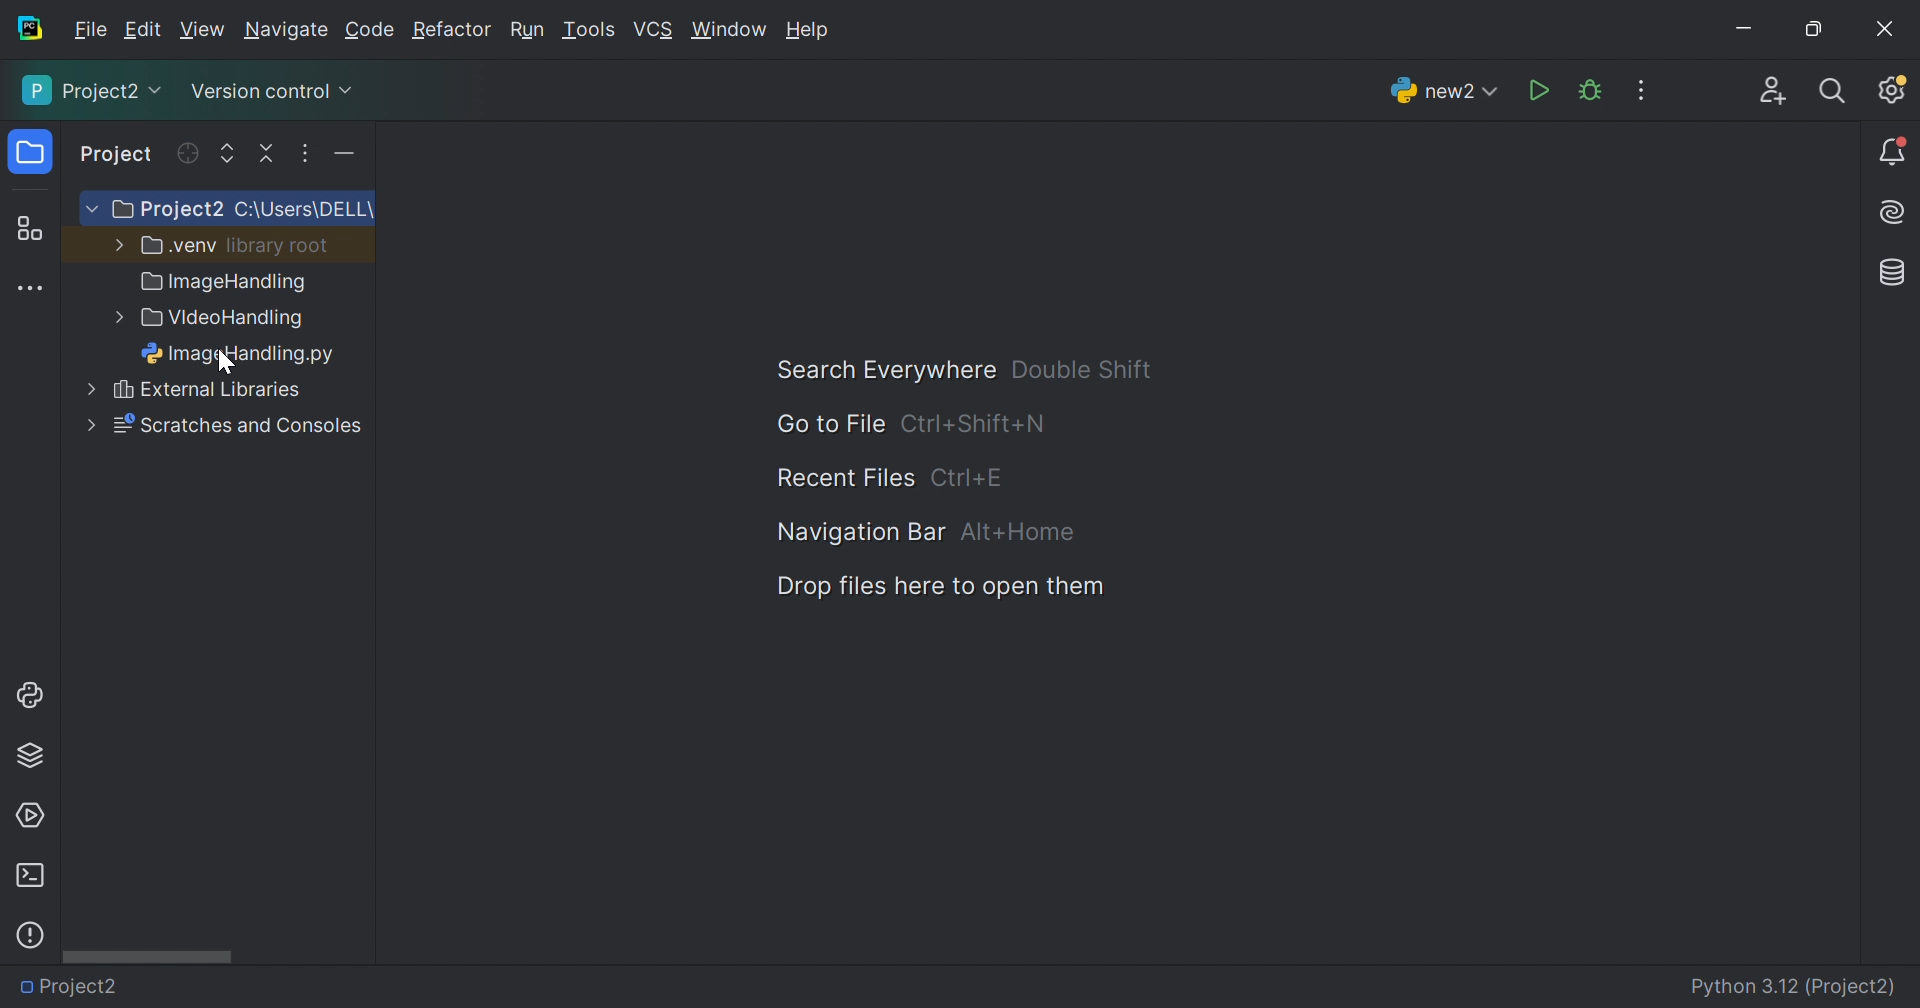 This screenshot has width=1920, height=1008. Describe the element at coordinates (876, 371) in the screenshot. I see `Search Everywhere` at that location.